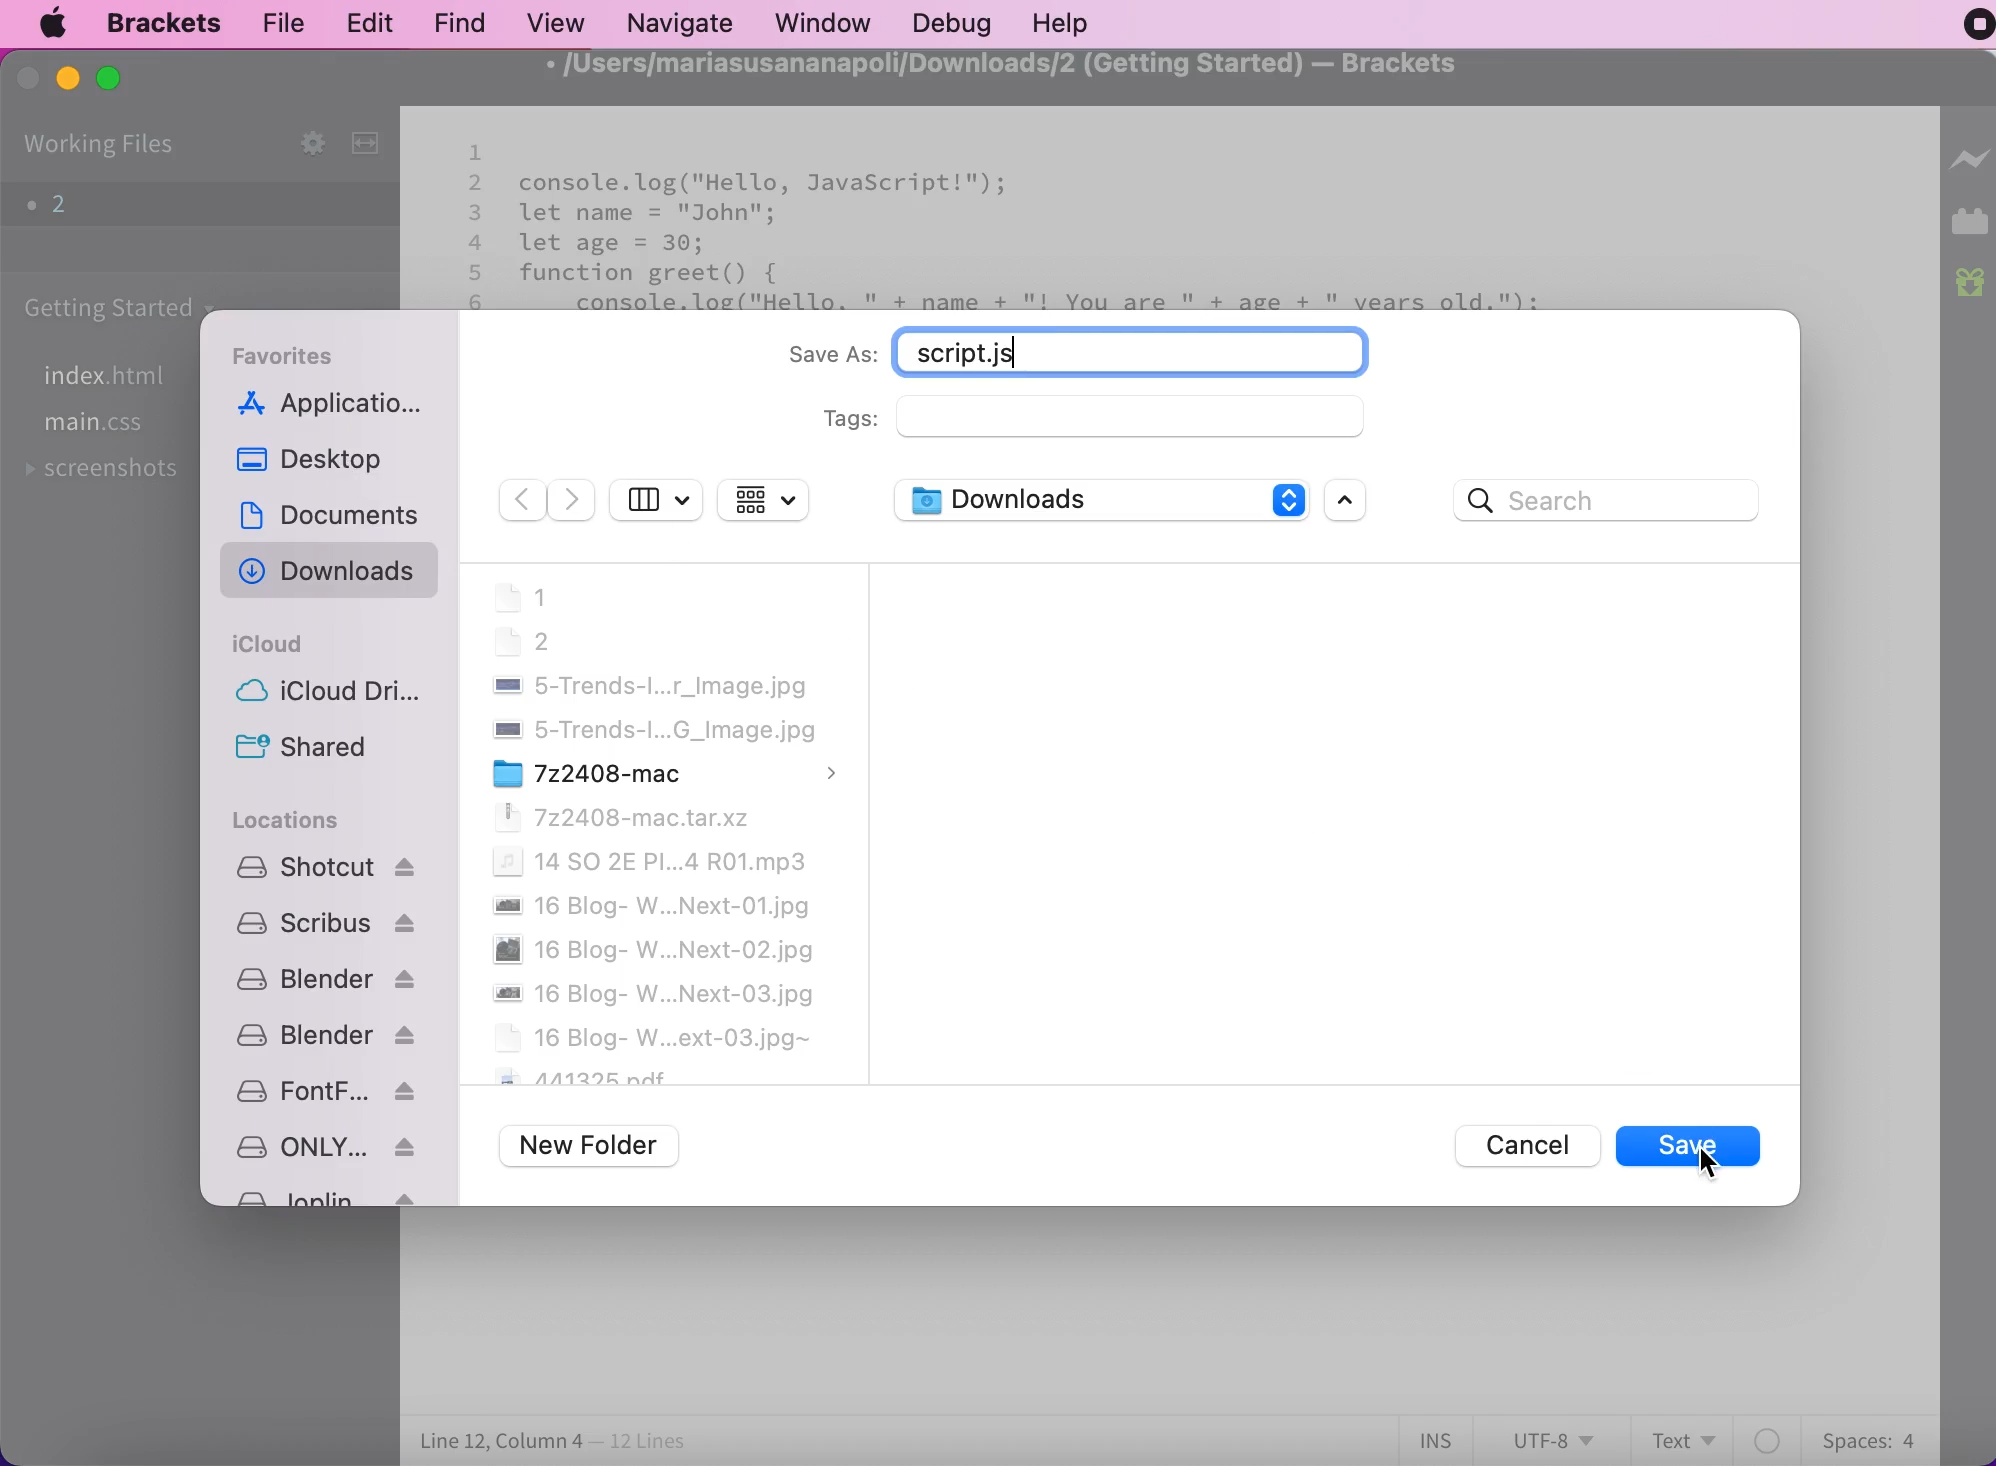  What do you see at coordinates (1689, 1145) in the screenshot?
I see `save` at bounding box center [1689, 1145].